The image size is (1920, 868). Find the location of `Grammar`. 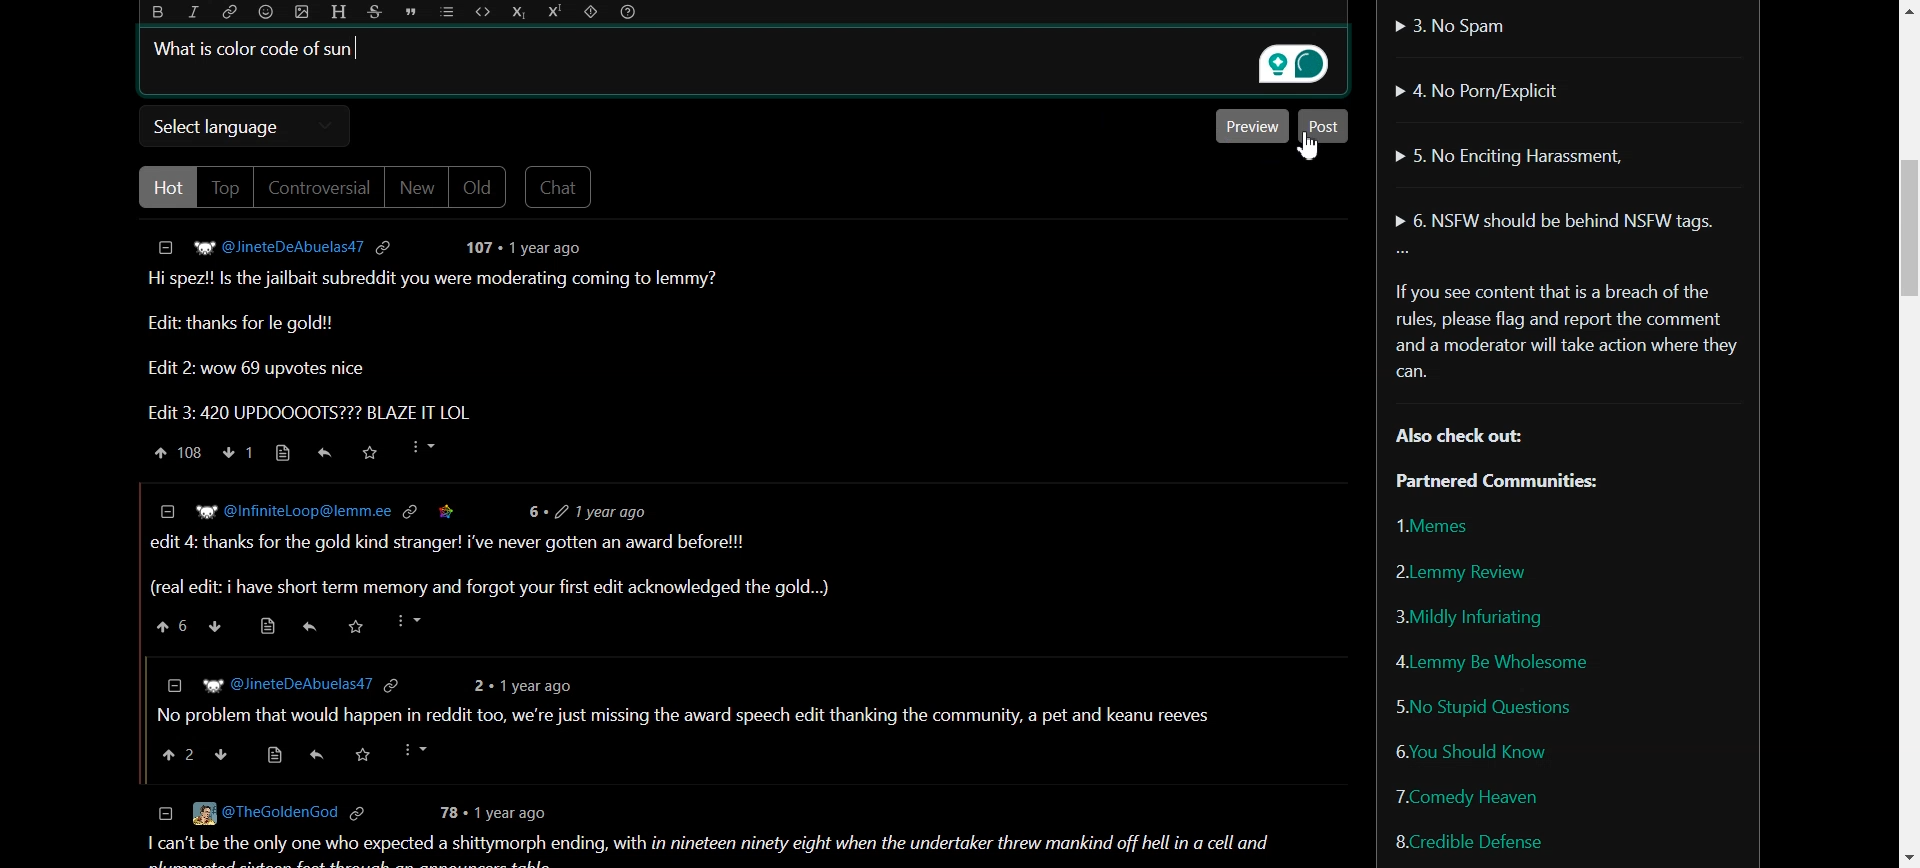

Grammar is located at coordinates (1290, 61).